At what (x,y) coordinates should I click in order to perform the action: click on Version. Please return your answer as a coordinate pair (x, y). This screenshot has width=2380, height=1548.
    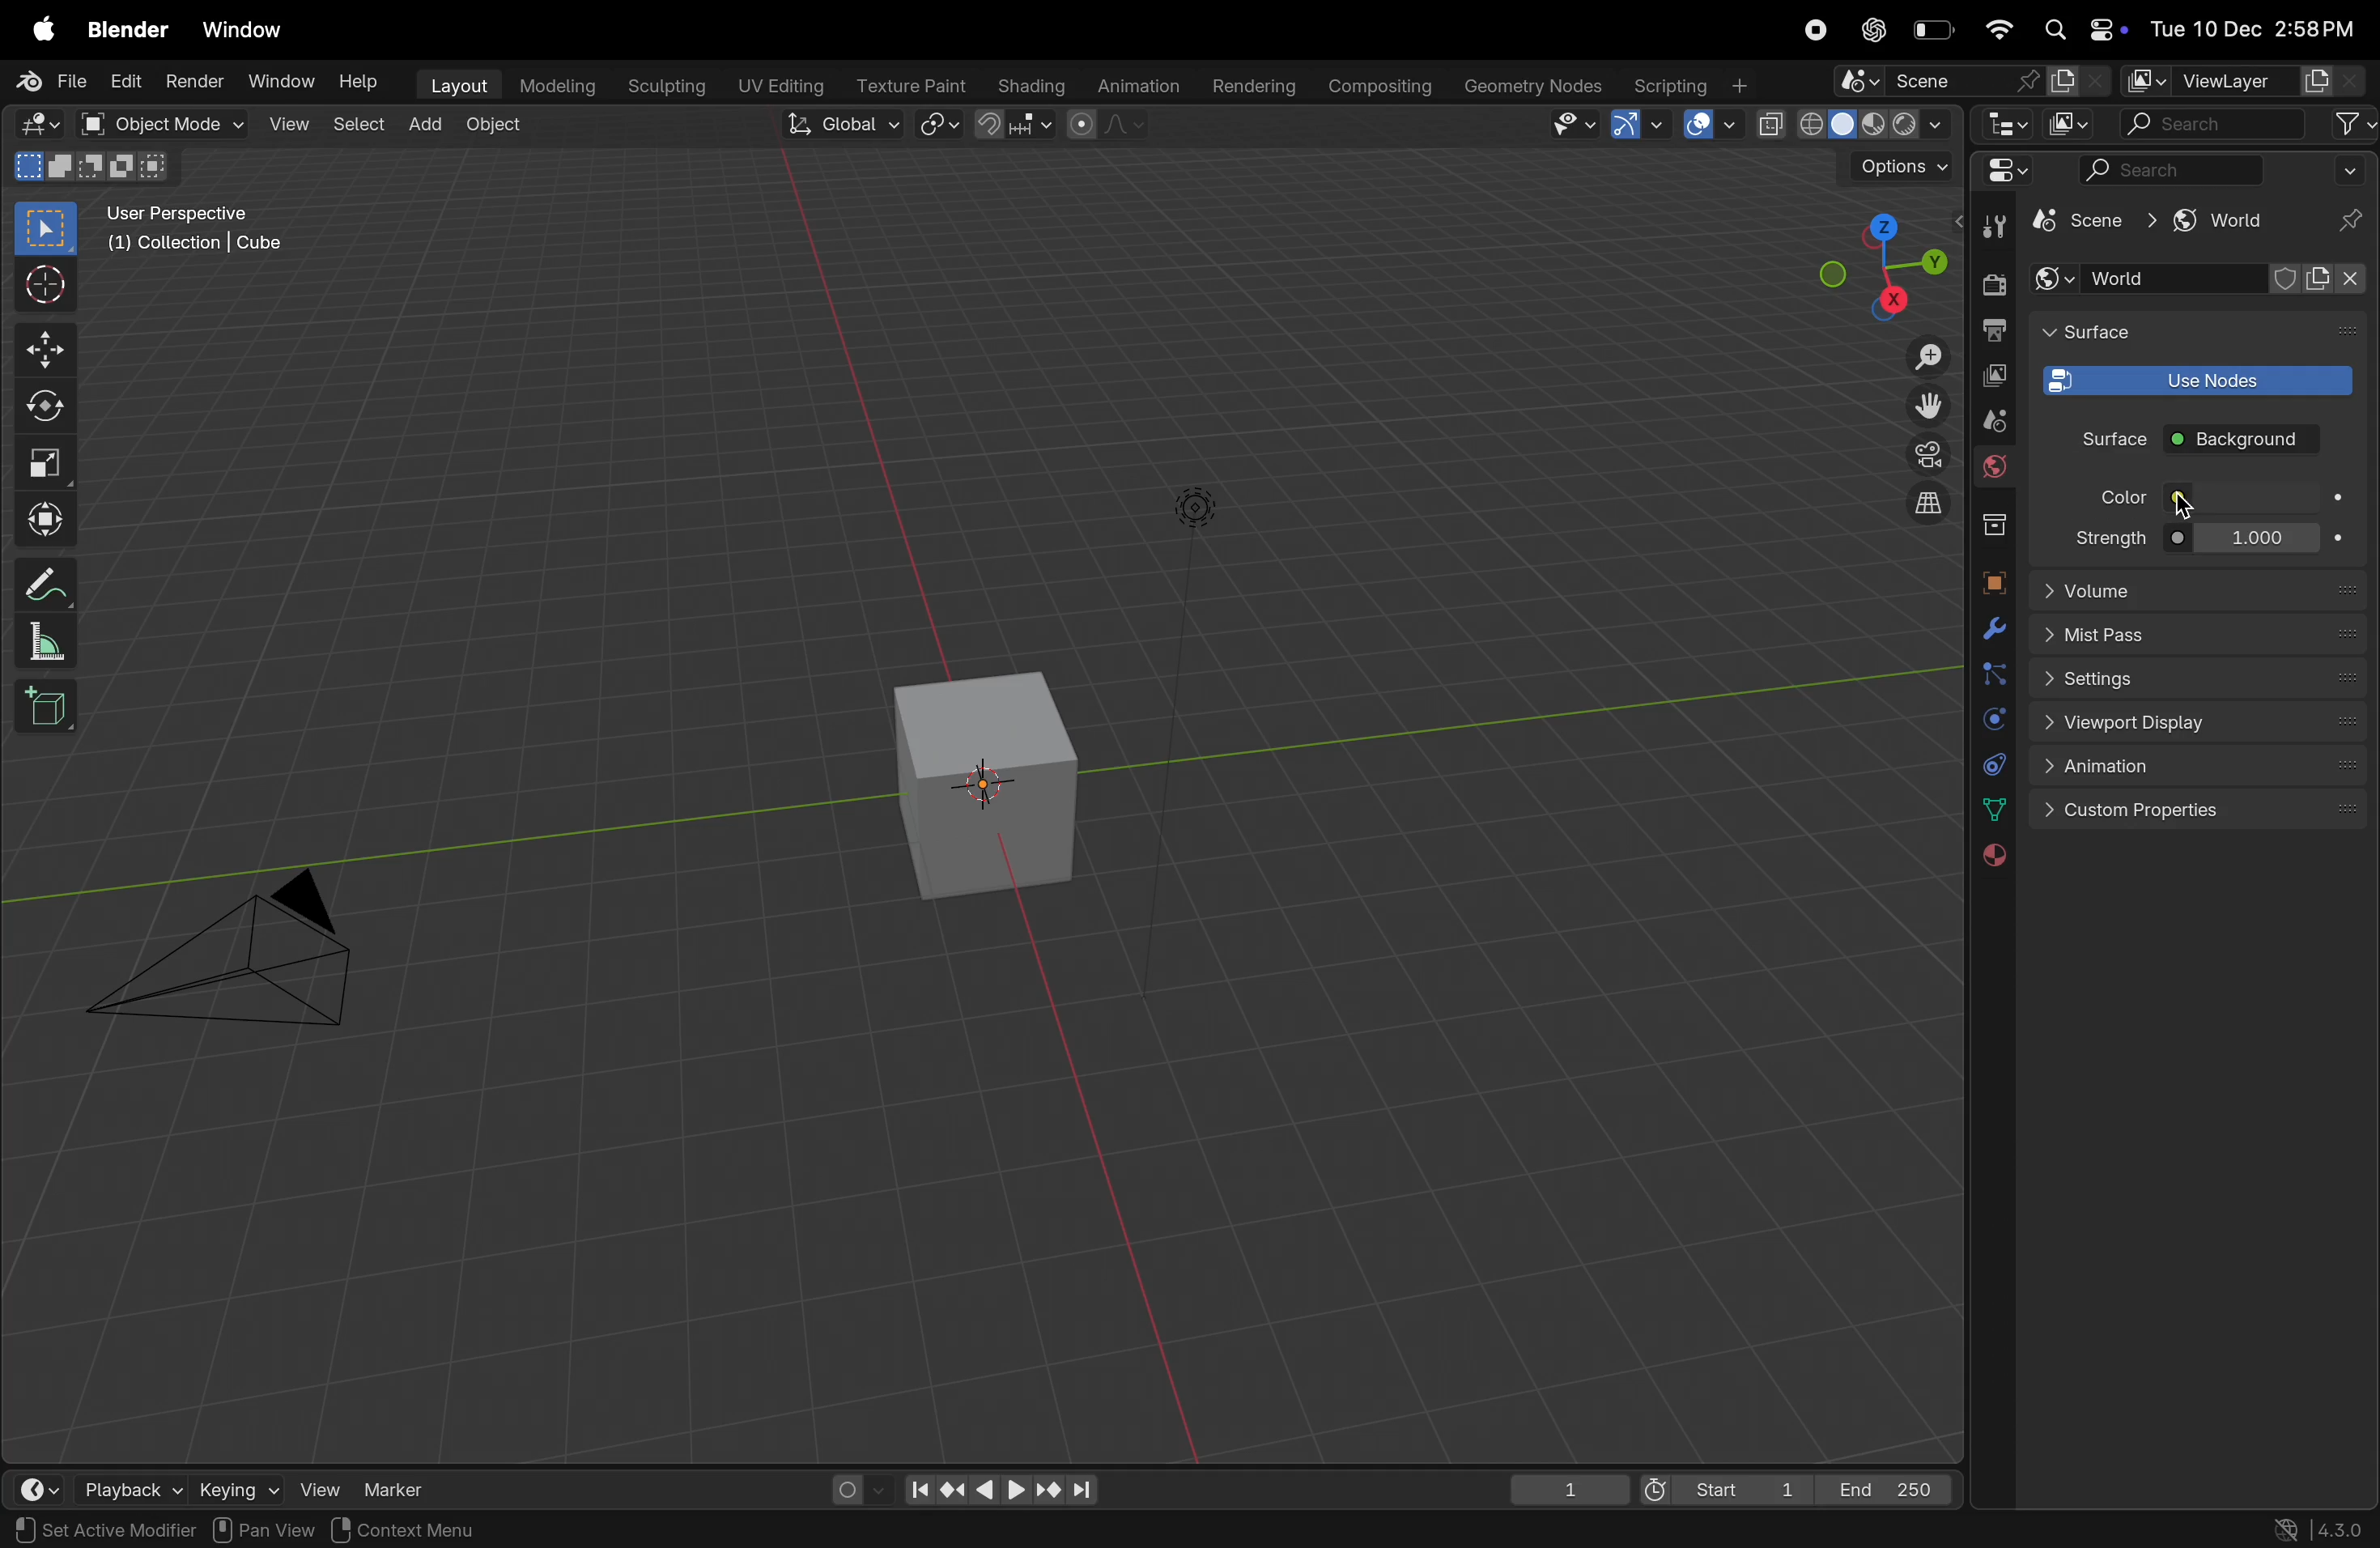
    Looking at the image, I should click on (2323, 1527).